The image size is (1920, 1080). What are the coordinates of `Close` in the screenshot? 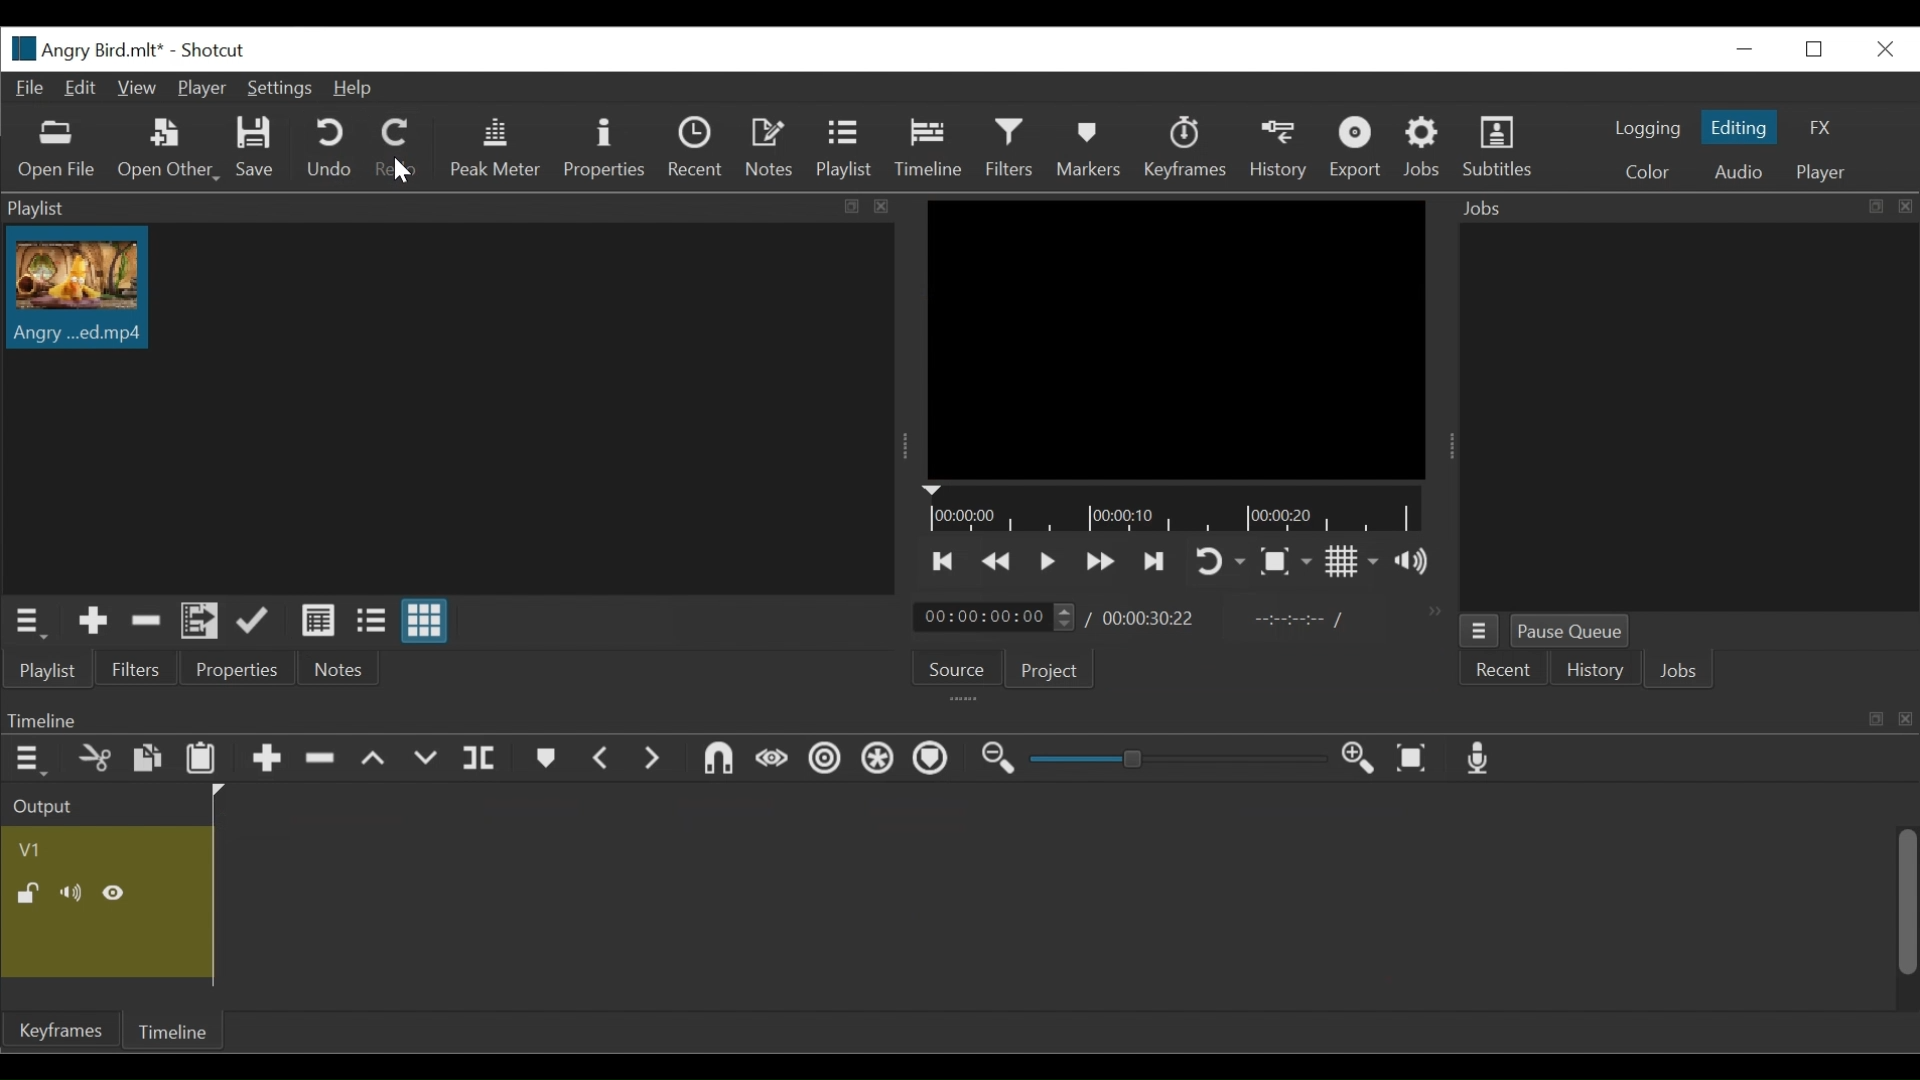 It's located at (1883, 49).